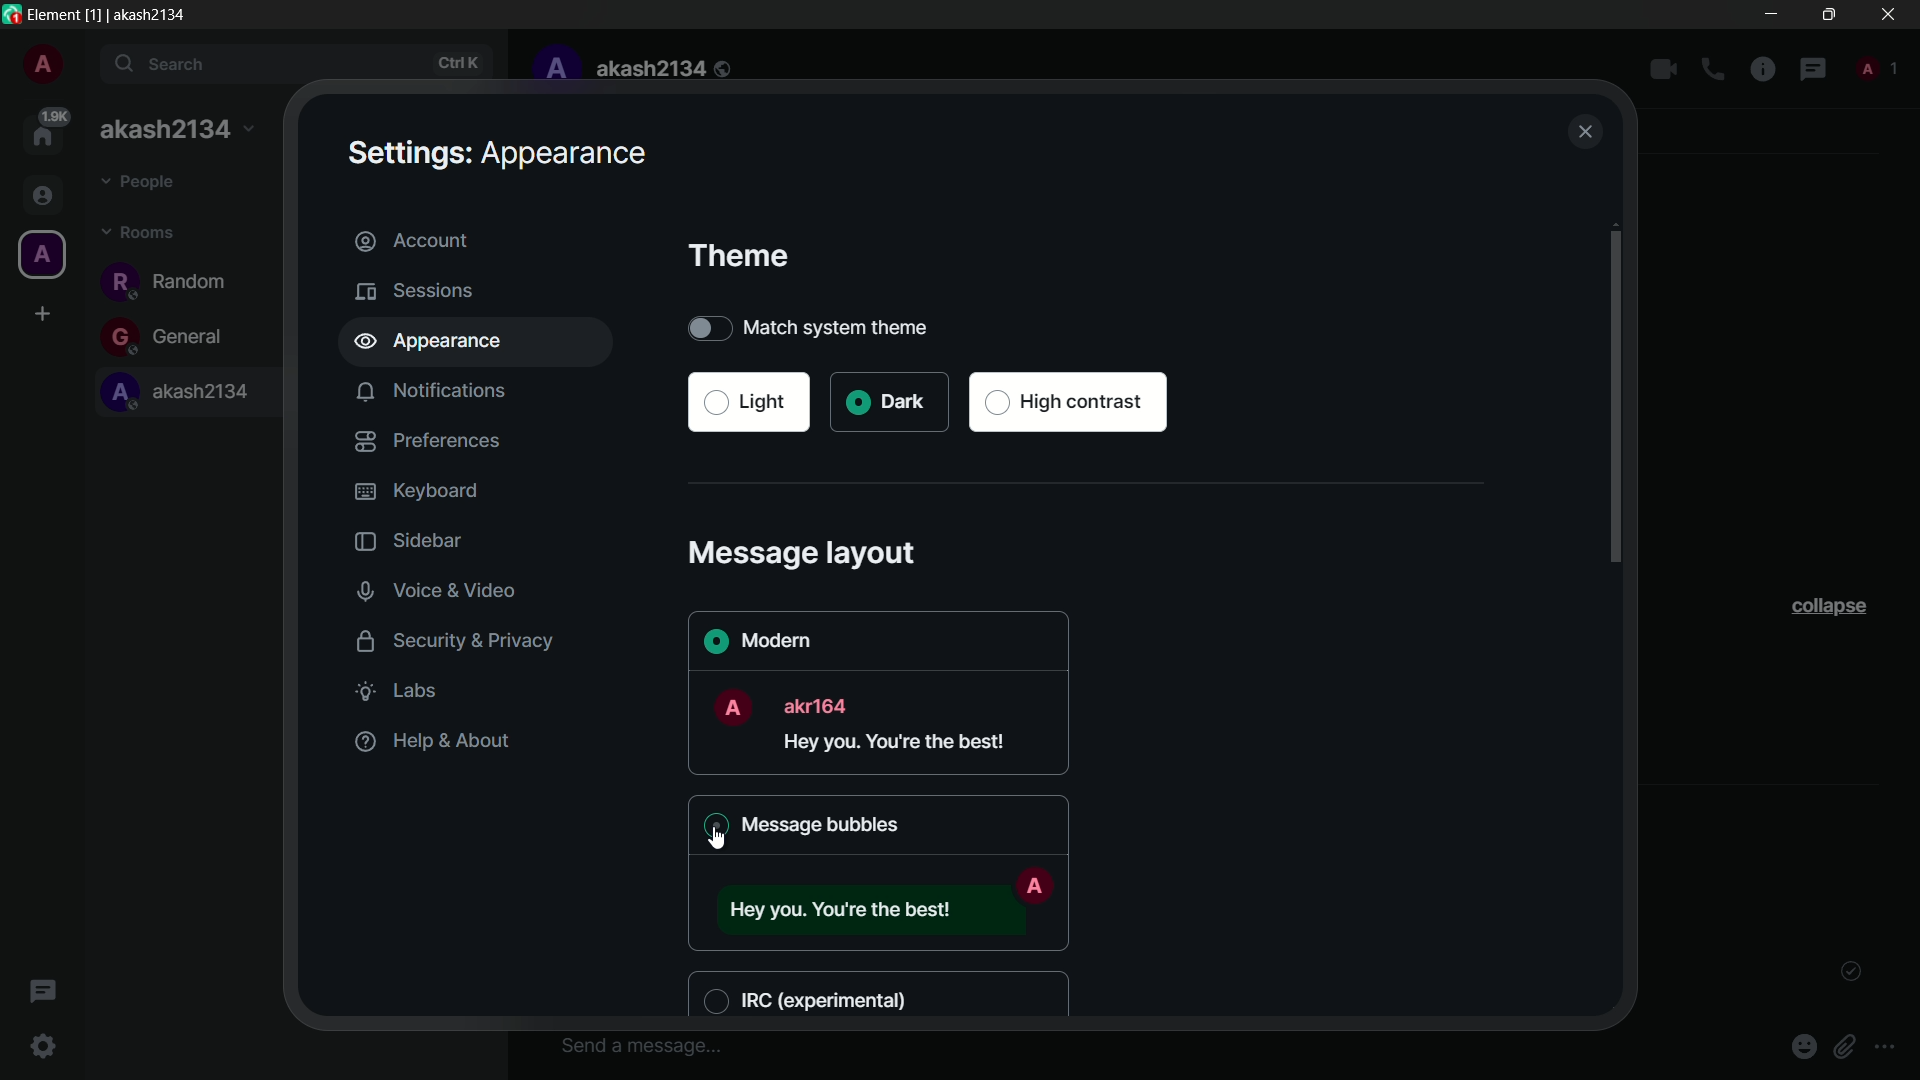 The height and width of the screenshot is (1080, 1920). I want to click on search bar, so click(299, 65).